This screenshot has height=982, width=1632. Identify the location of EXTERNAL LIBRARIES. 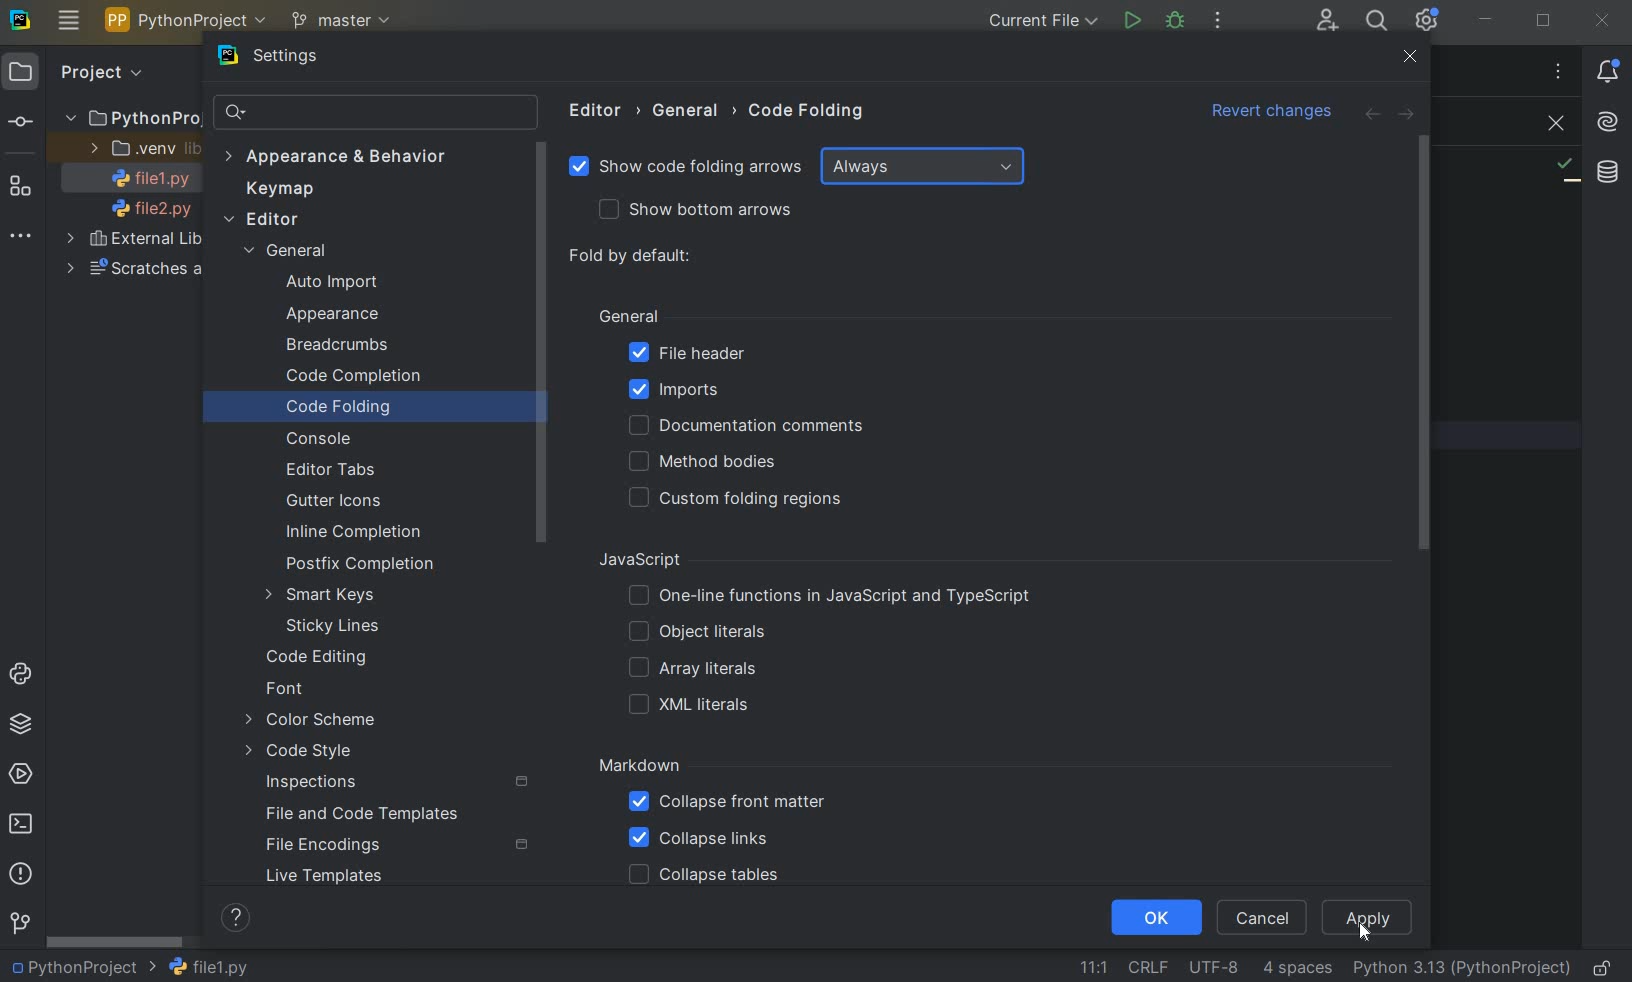
(136, 241).